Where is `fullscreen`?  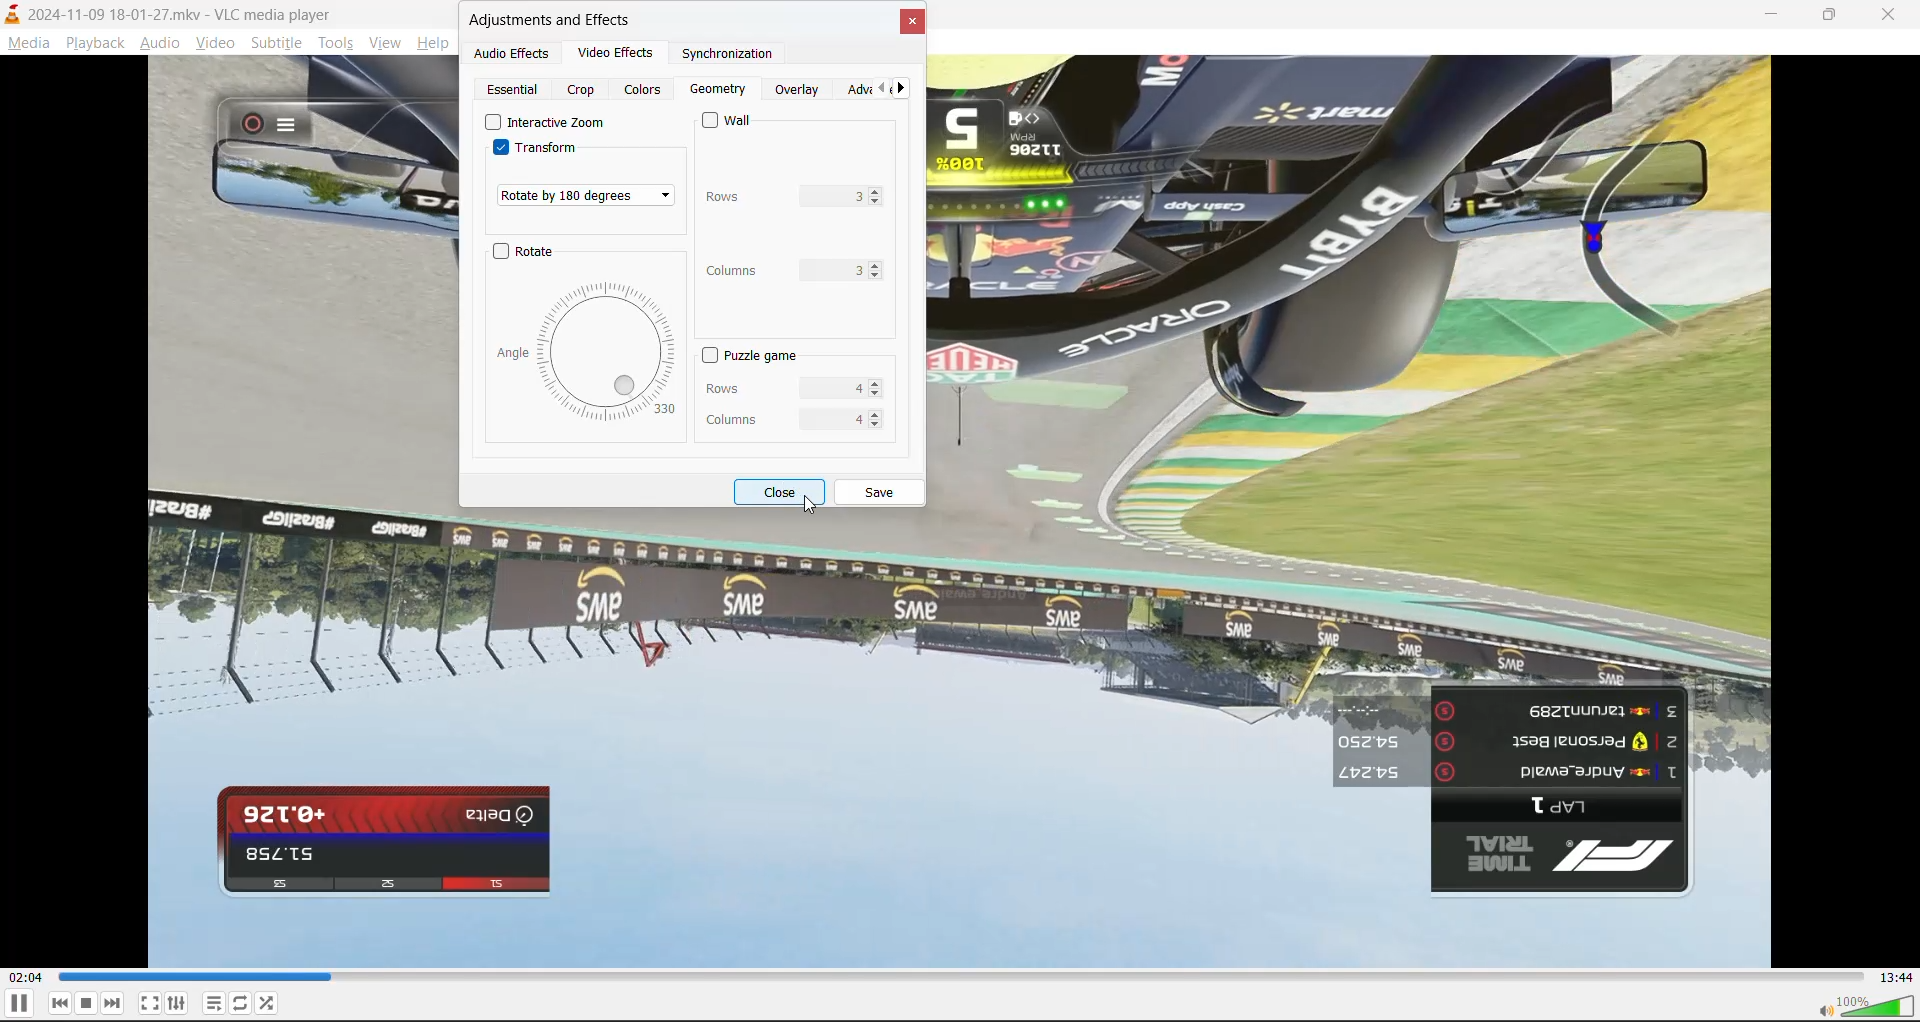
fullscreen is located at coordinates (150, 1003).